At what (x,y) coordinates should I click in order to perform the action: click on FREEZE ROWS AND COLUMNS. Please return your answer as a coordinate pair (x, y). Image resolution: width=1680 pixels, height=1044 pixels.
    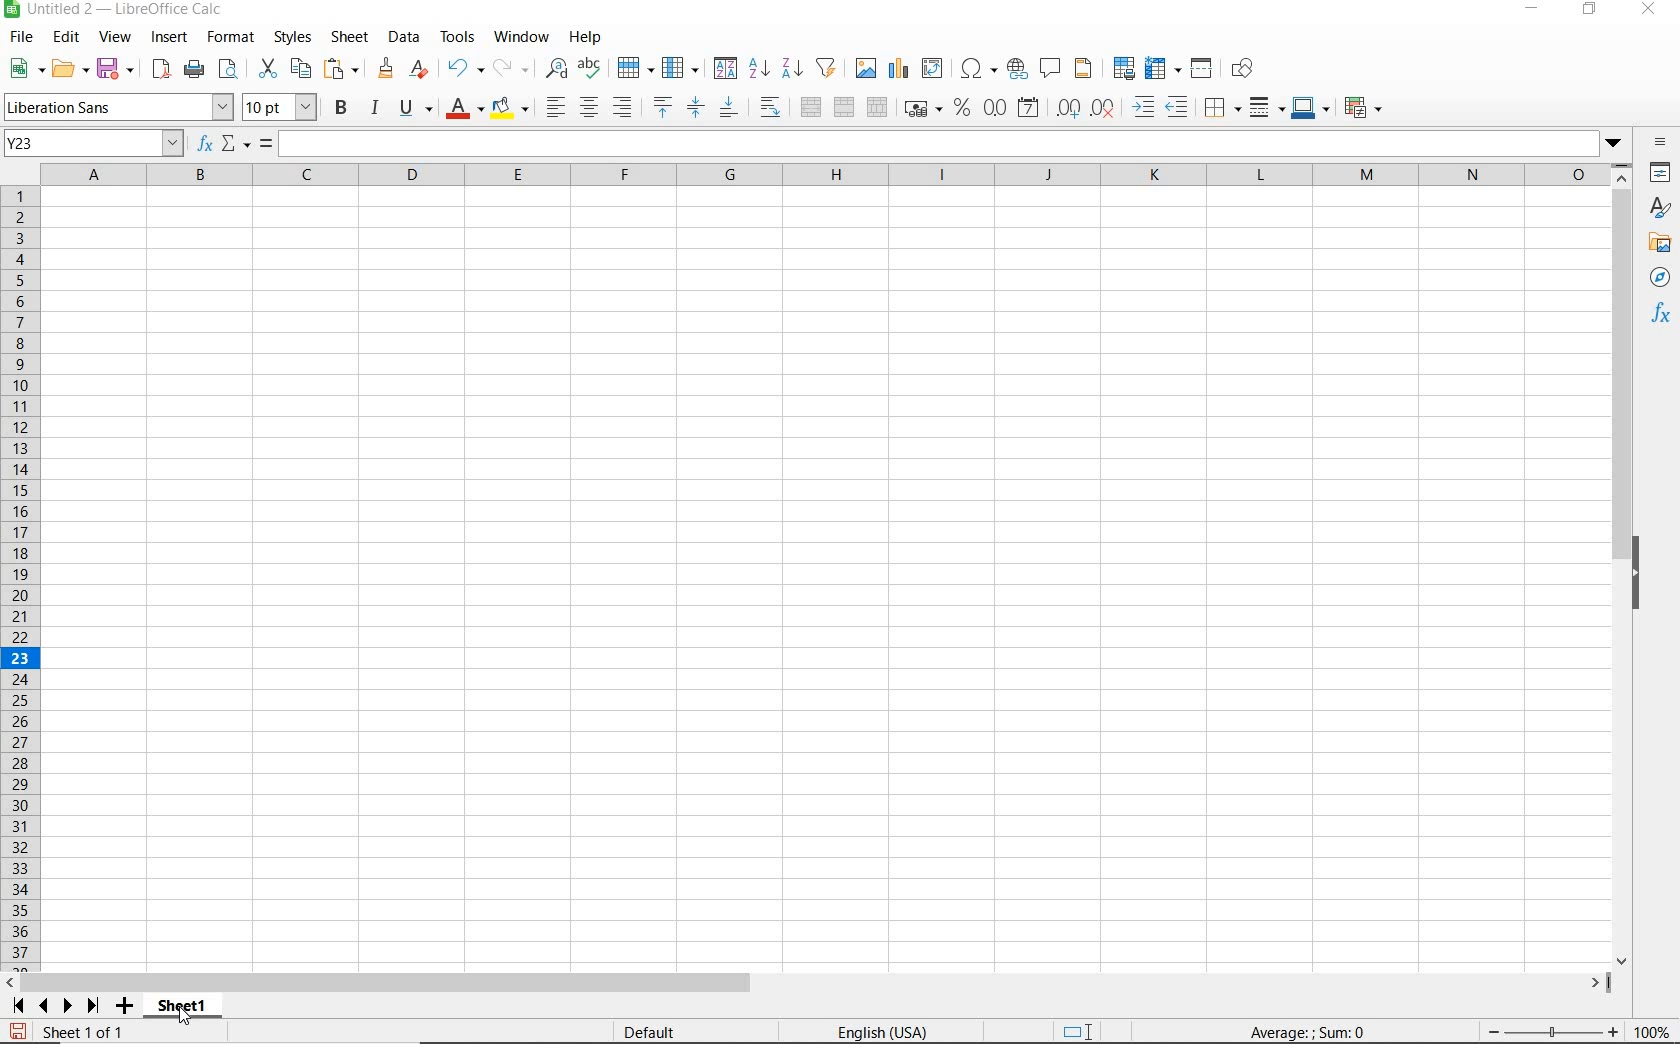
    Looking at the image, I should click on (1165, 67).